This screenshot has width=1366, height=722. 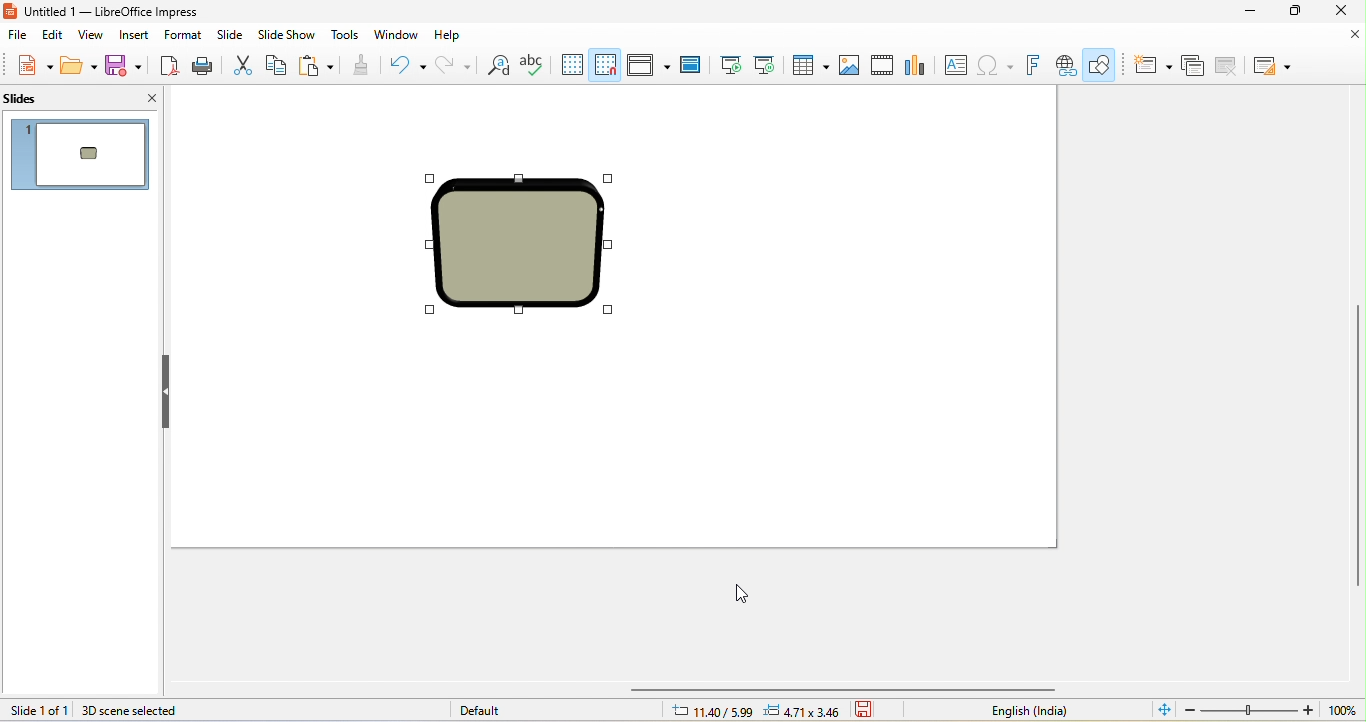 I want to click on new, so click(x=27, y=64).